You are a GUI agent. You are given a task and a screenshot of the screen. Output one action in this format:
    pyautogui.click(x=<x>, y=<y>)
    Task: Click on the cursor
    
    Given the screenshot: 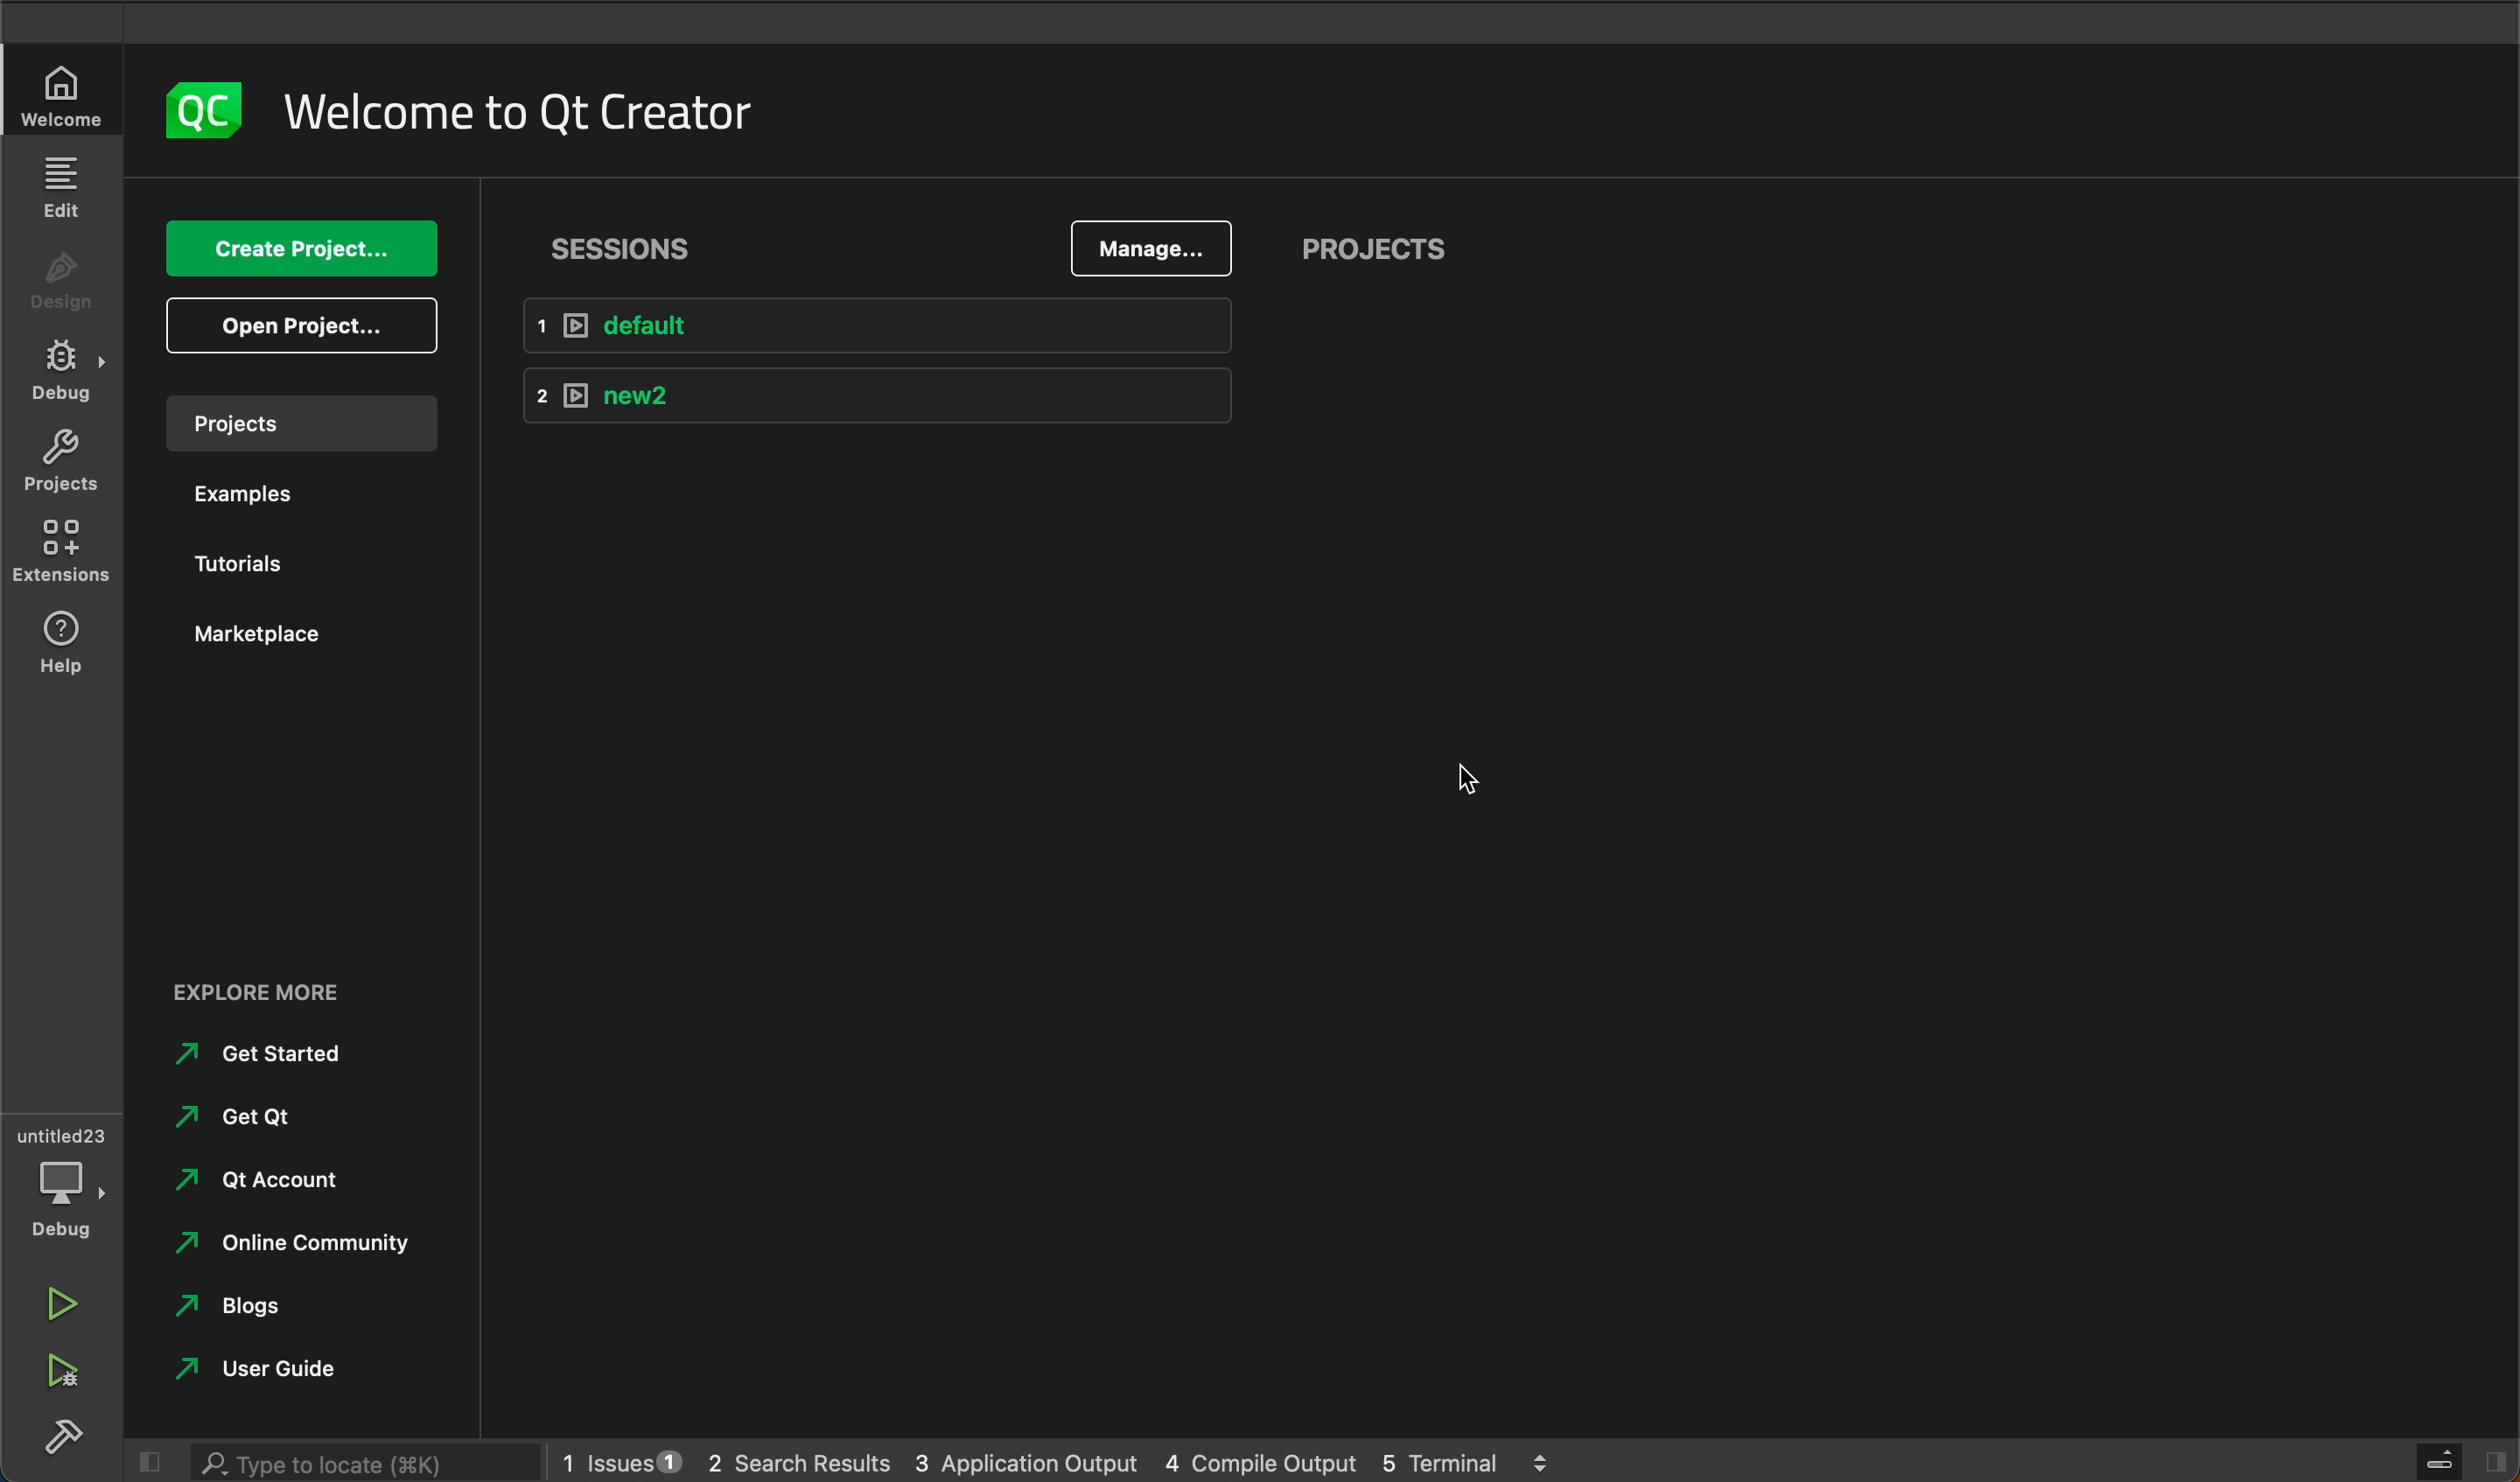 What is the action you would take?
    pyautogui.click(x=1453, y=783)
    